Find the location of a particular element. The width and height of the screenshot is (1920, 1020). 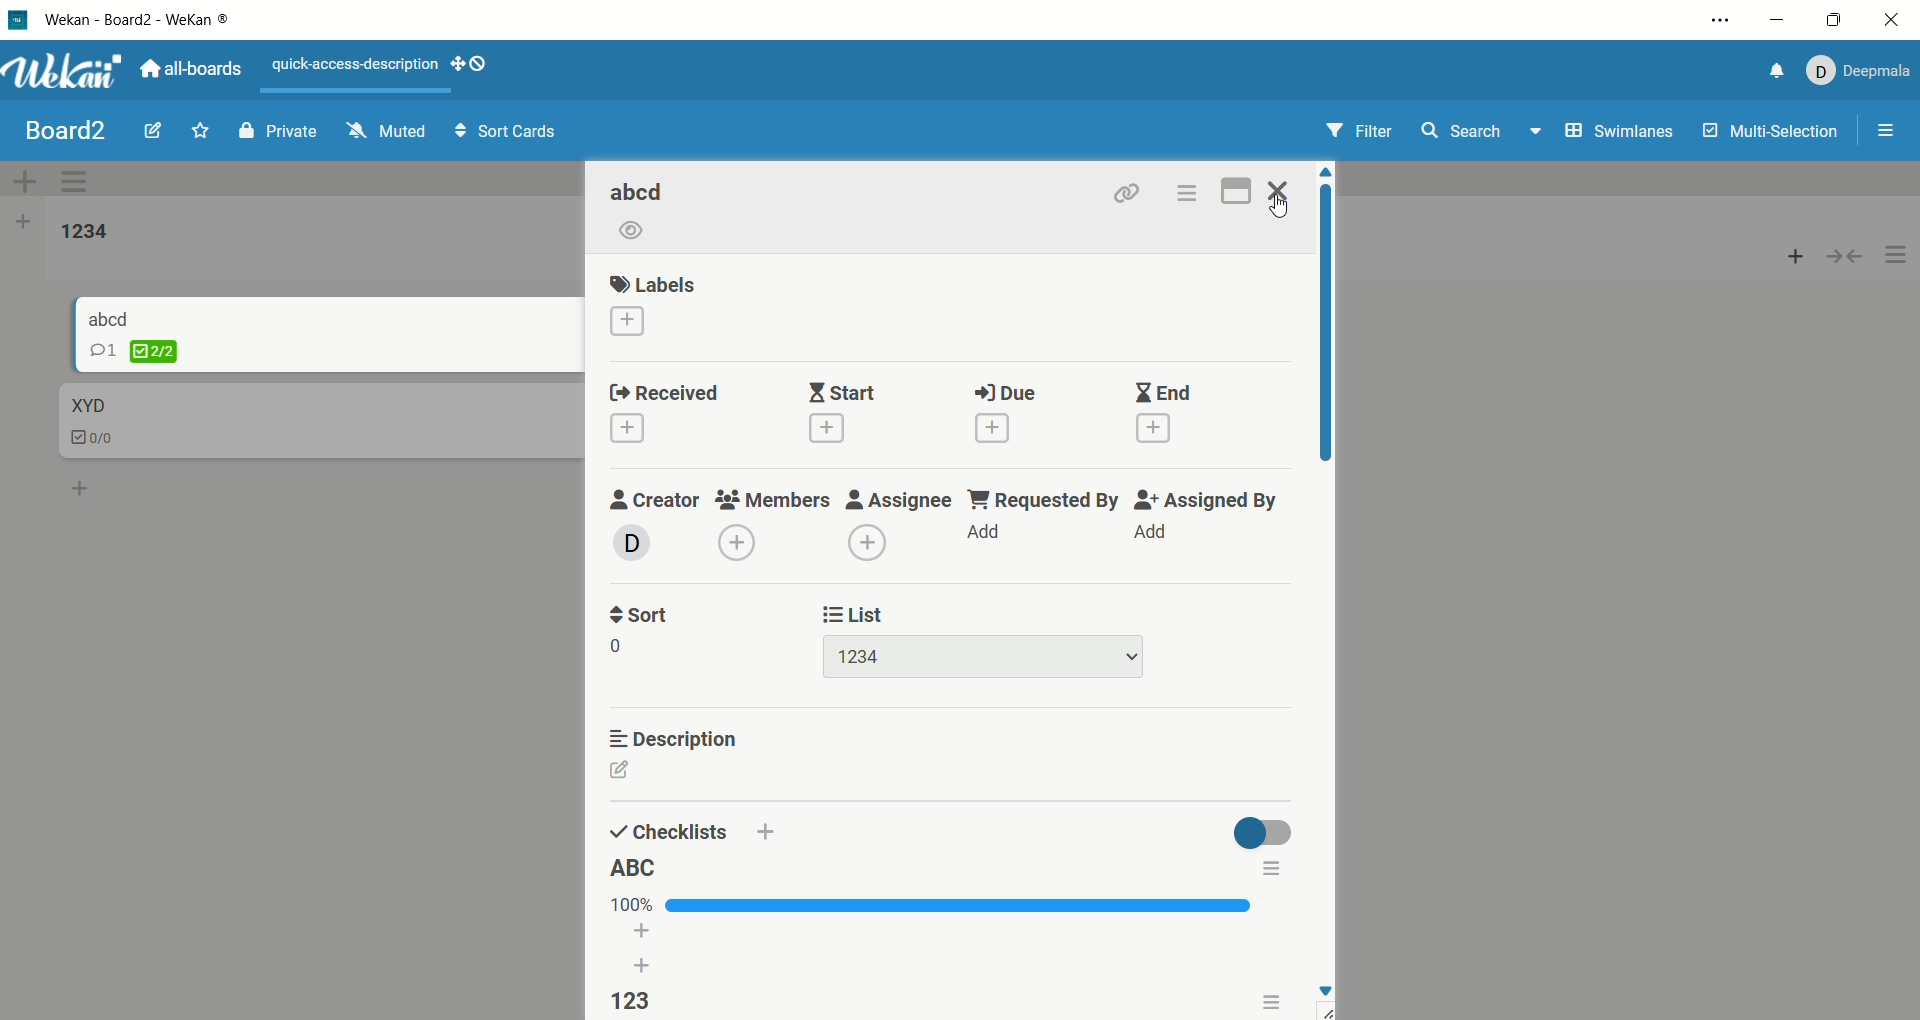

swimlanes is located at coordinates (1618, 134).